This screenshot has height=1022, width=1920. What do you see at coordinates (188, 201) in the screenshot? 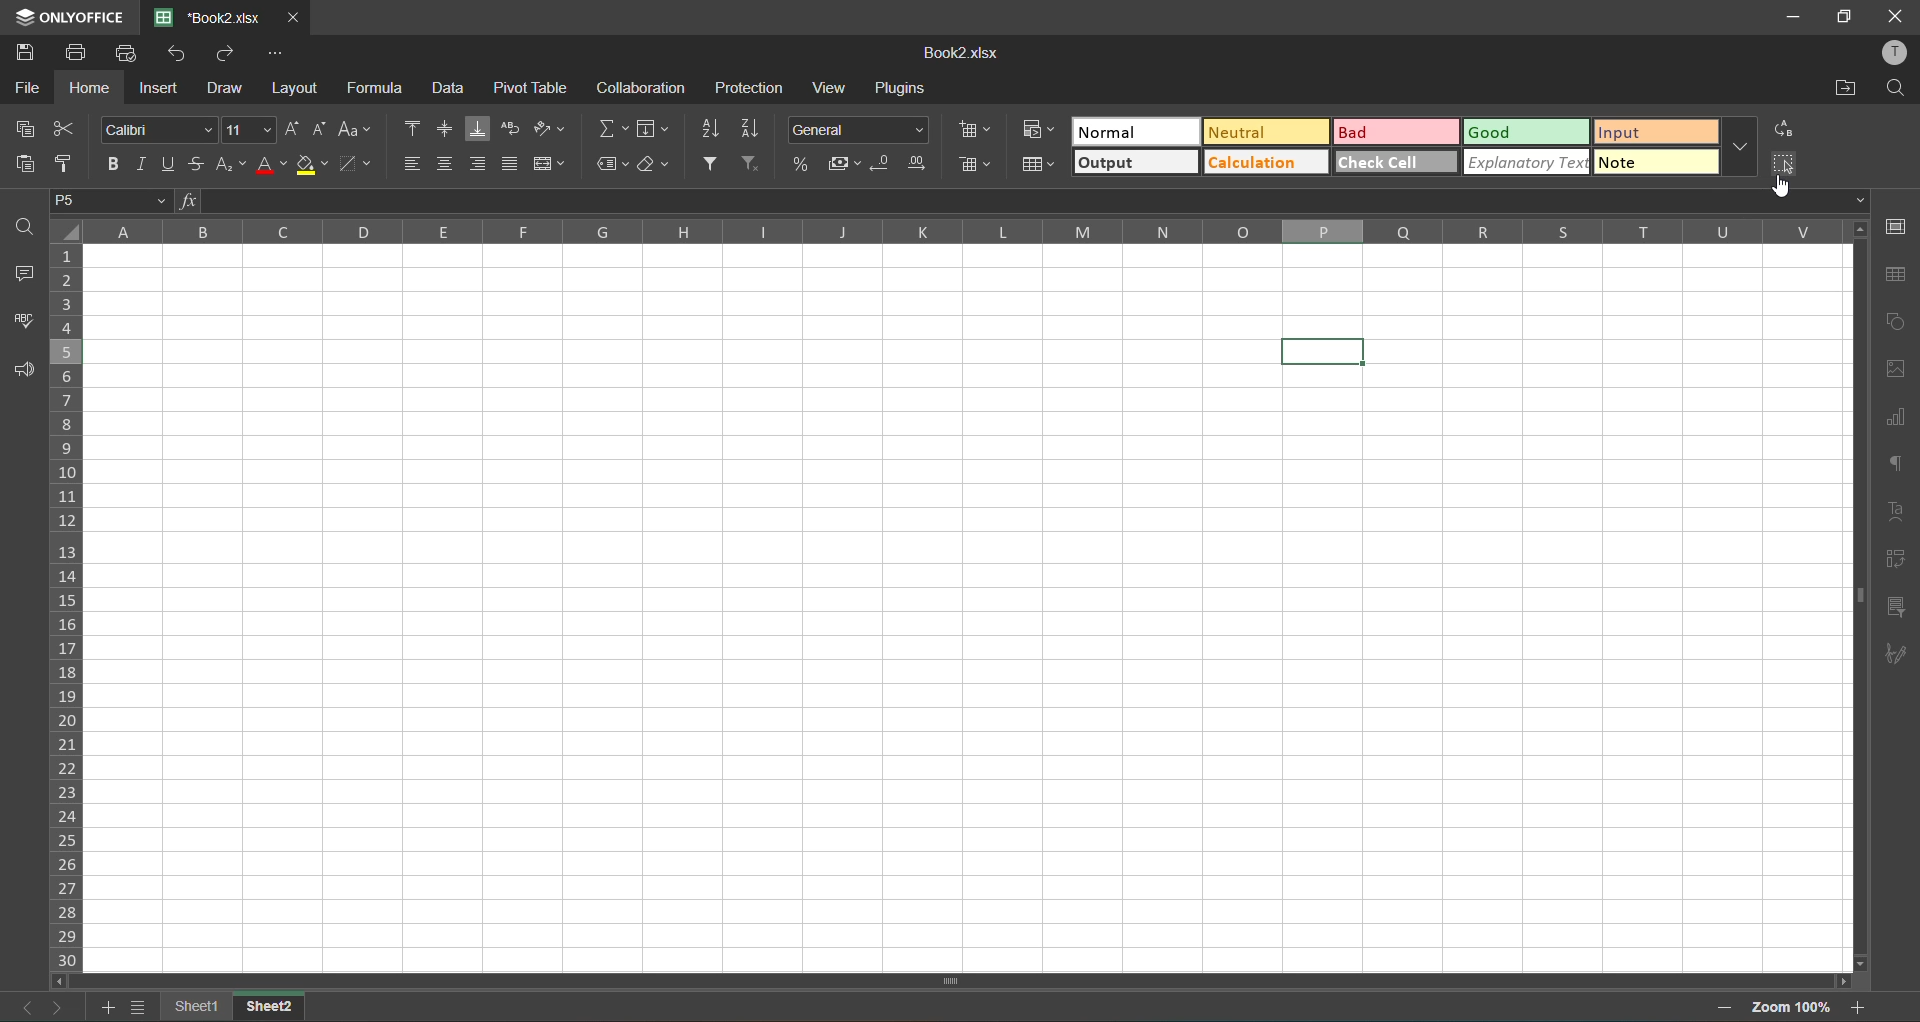
I see `fx` at bounding box center [188, 201].